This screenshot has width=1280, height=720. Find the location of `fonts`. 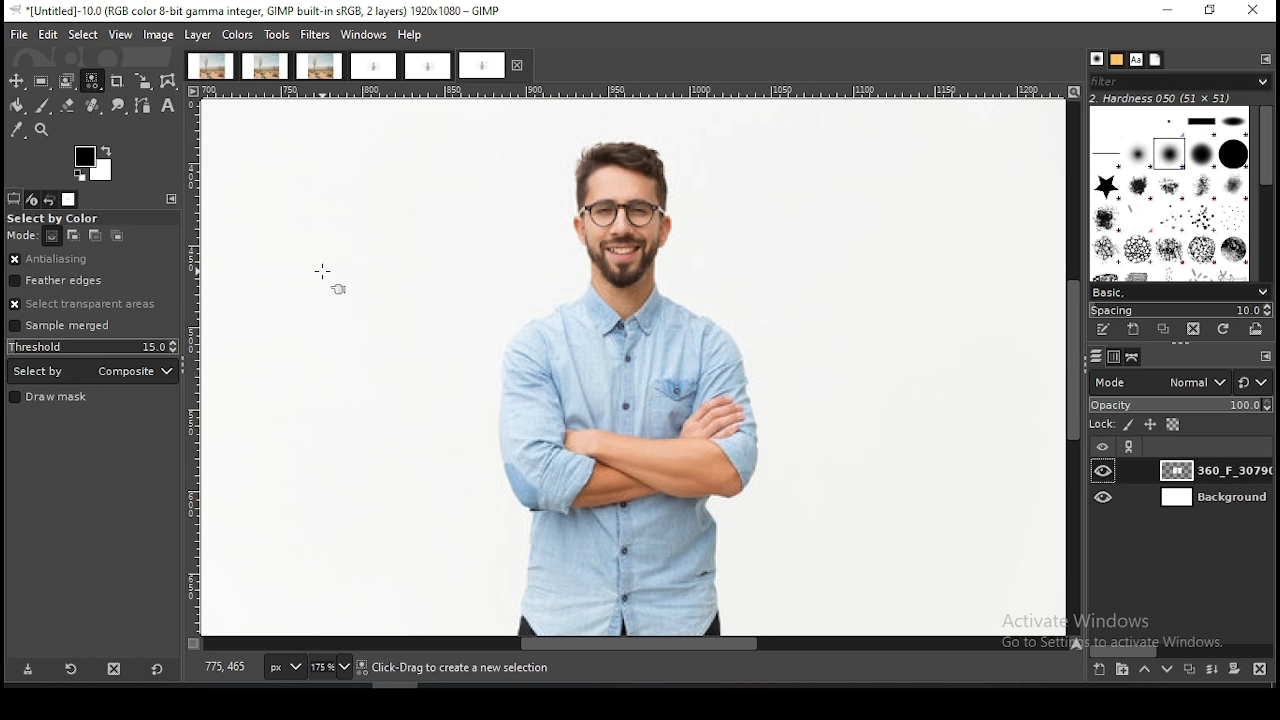

fonts is located at coordinates (1136, 60).